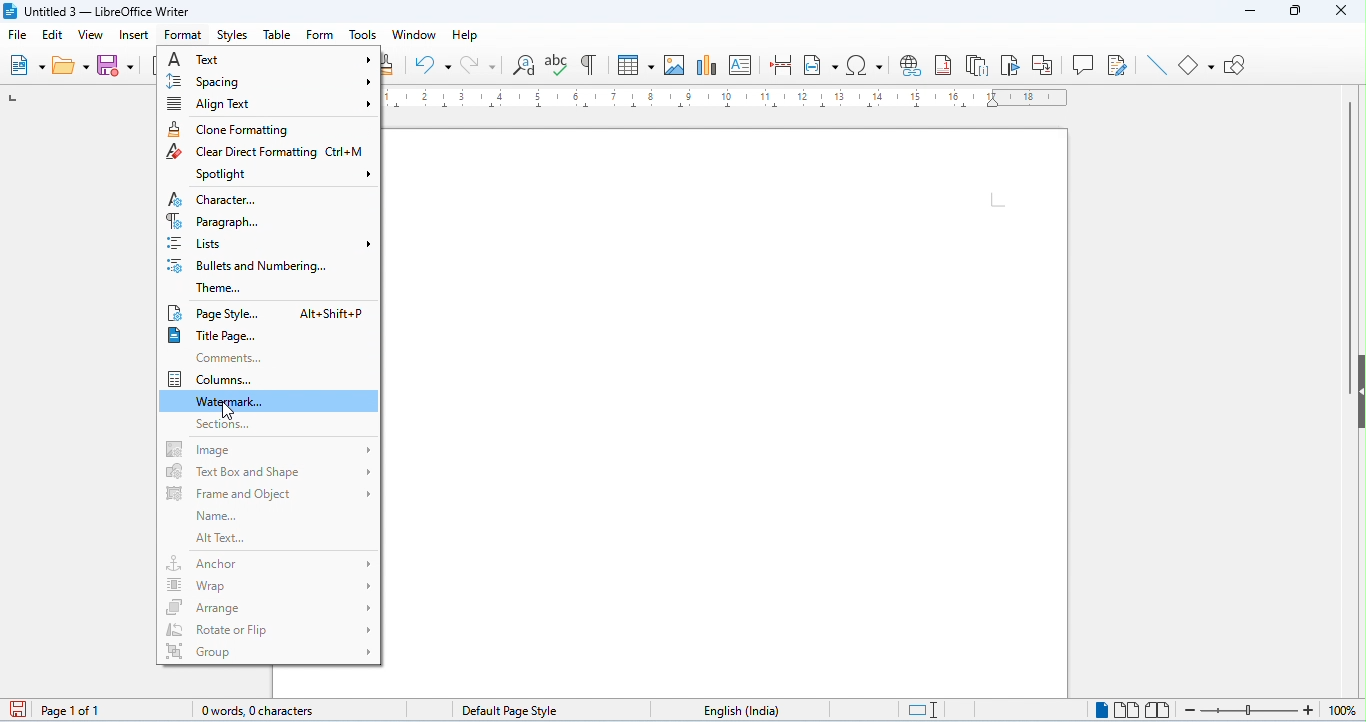 Image resolution: width=1366 pixels, height=722 pixels. Describe the element at coordinates (225, 517) in the screenshot. I see `name` at that location.